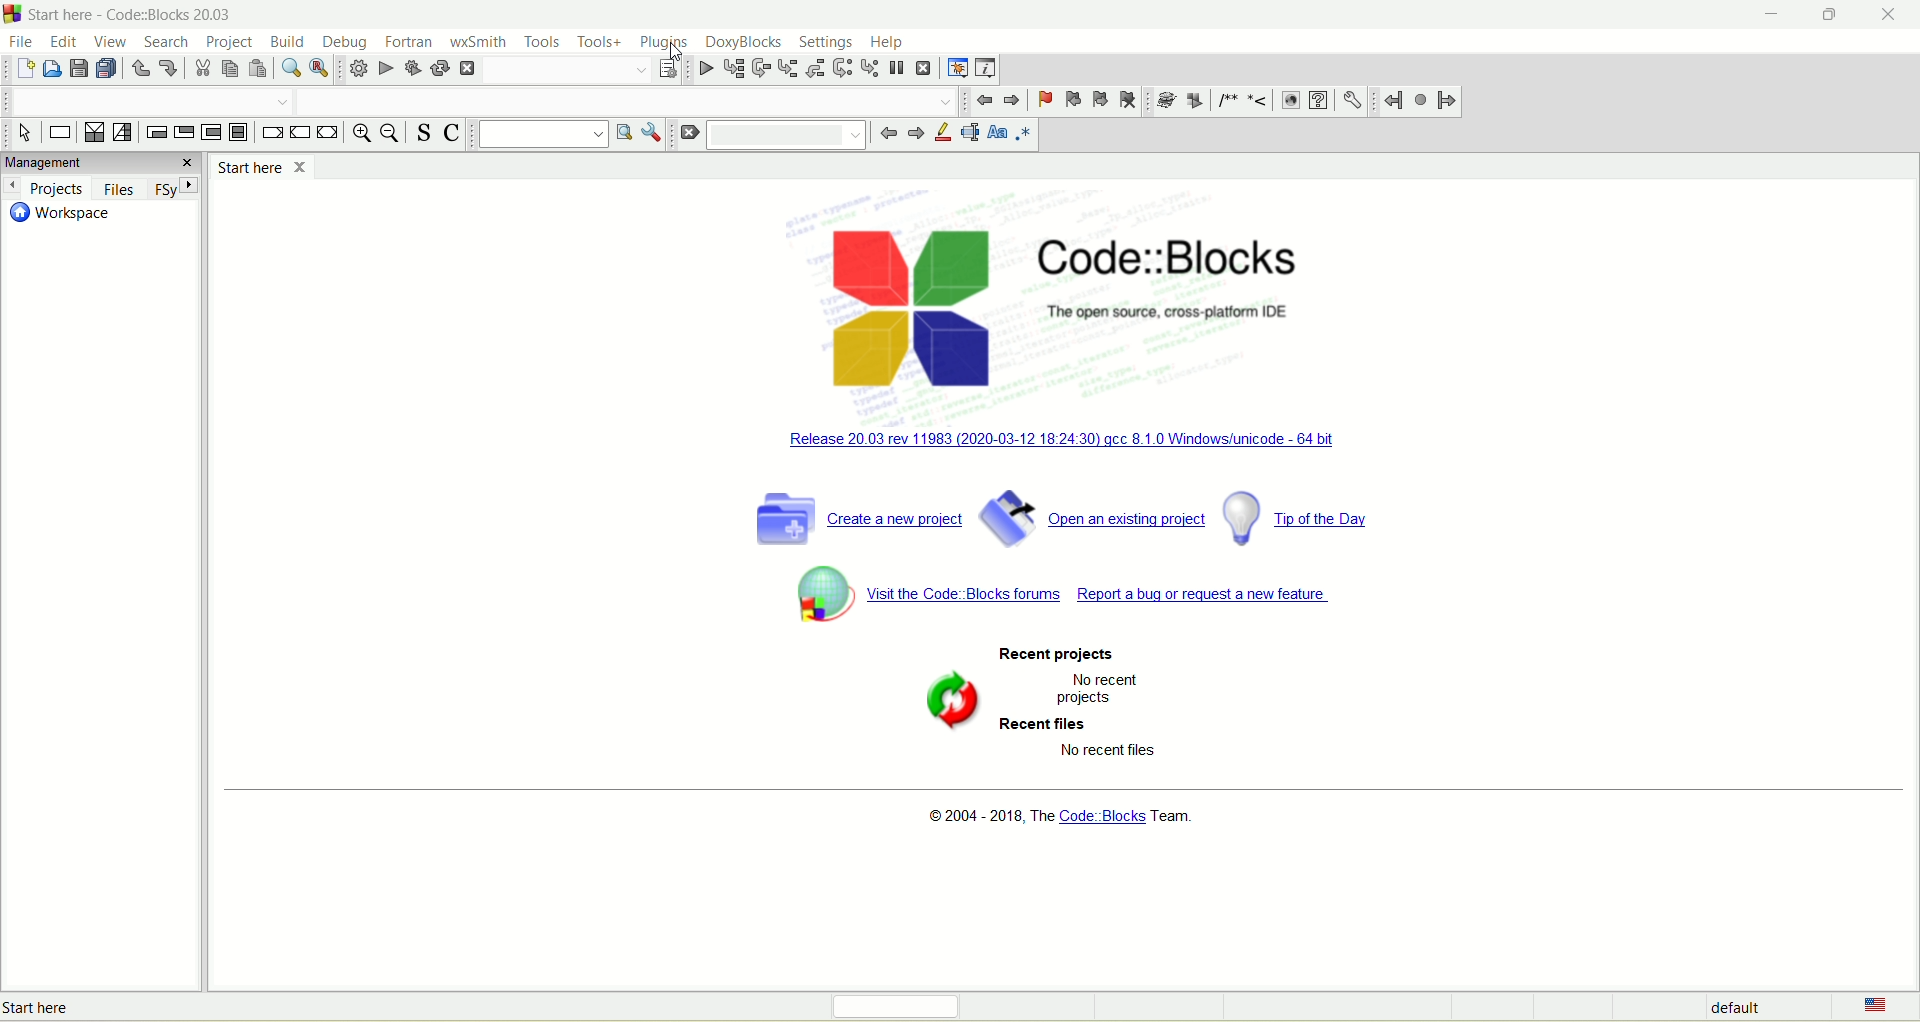 The height and width of the screenshot is (1022, 1920). I want to click on Extract, so click(1194, 101).